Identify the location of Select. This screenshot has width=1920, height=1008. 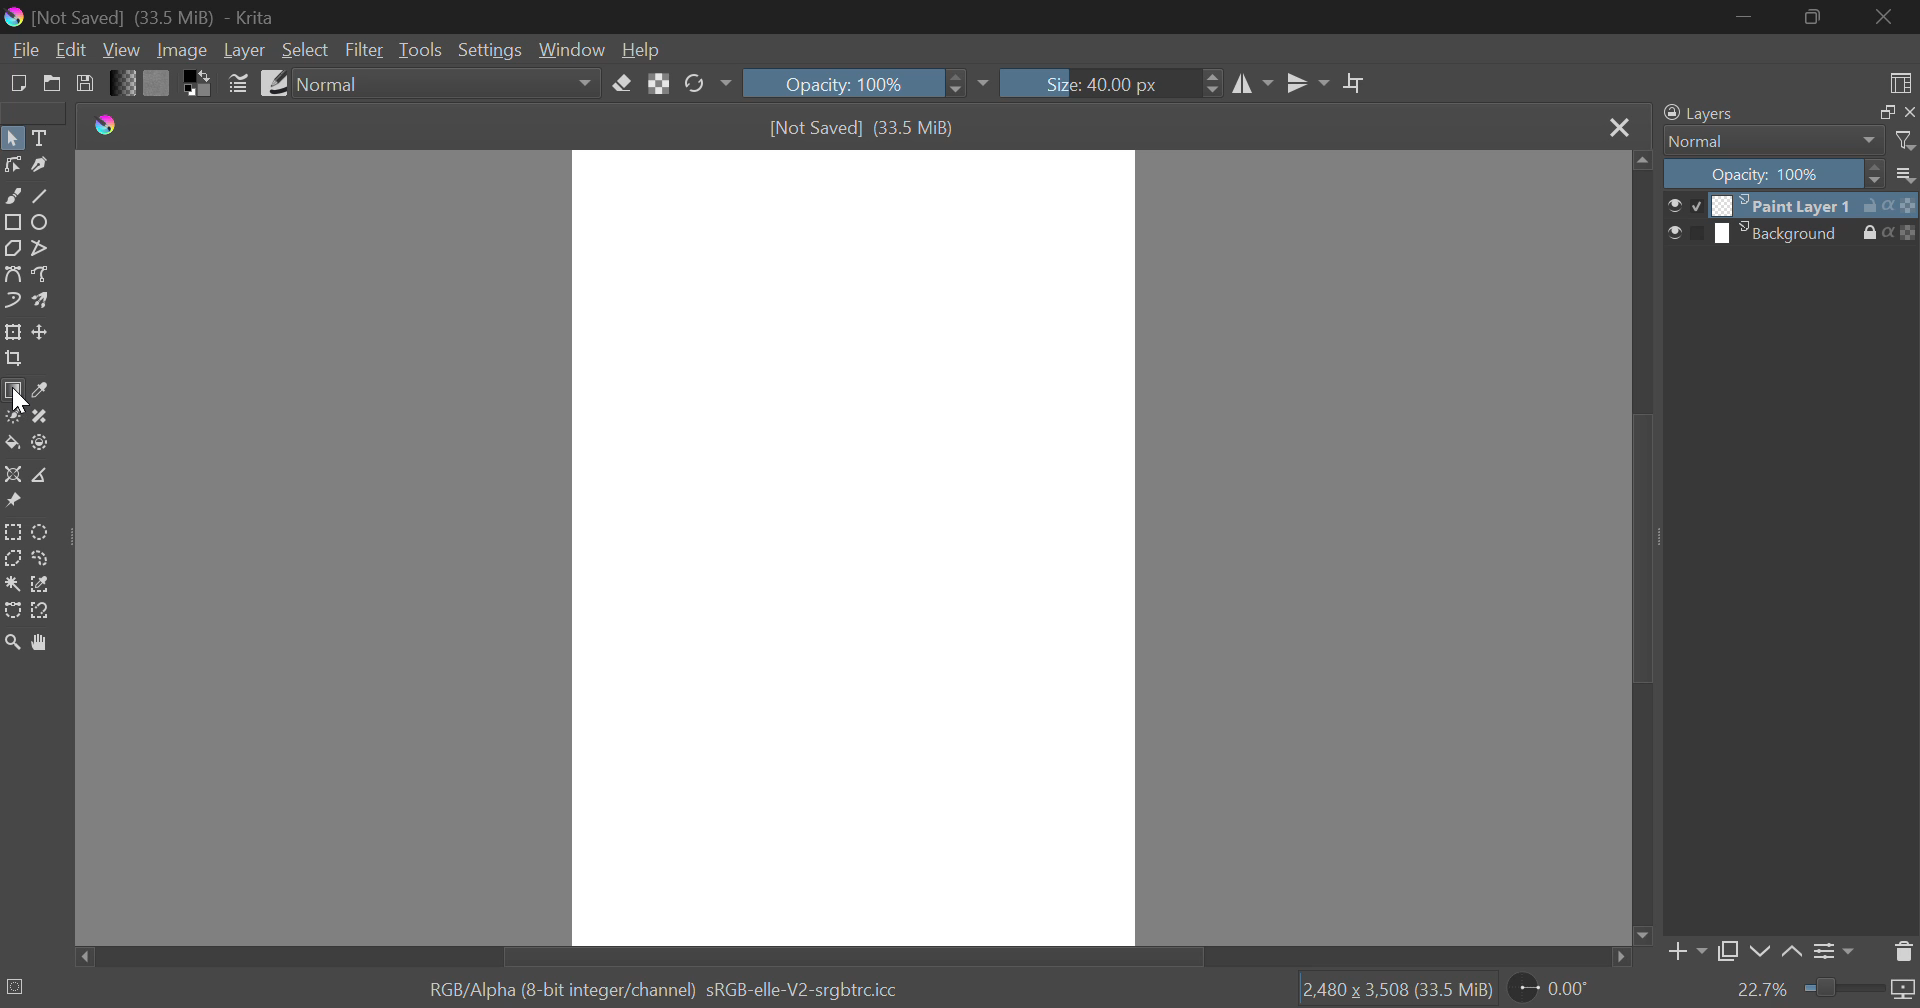
(12, 136).